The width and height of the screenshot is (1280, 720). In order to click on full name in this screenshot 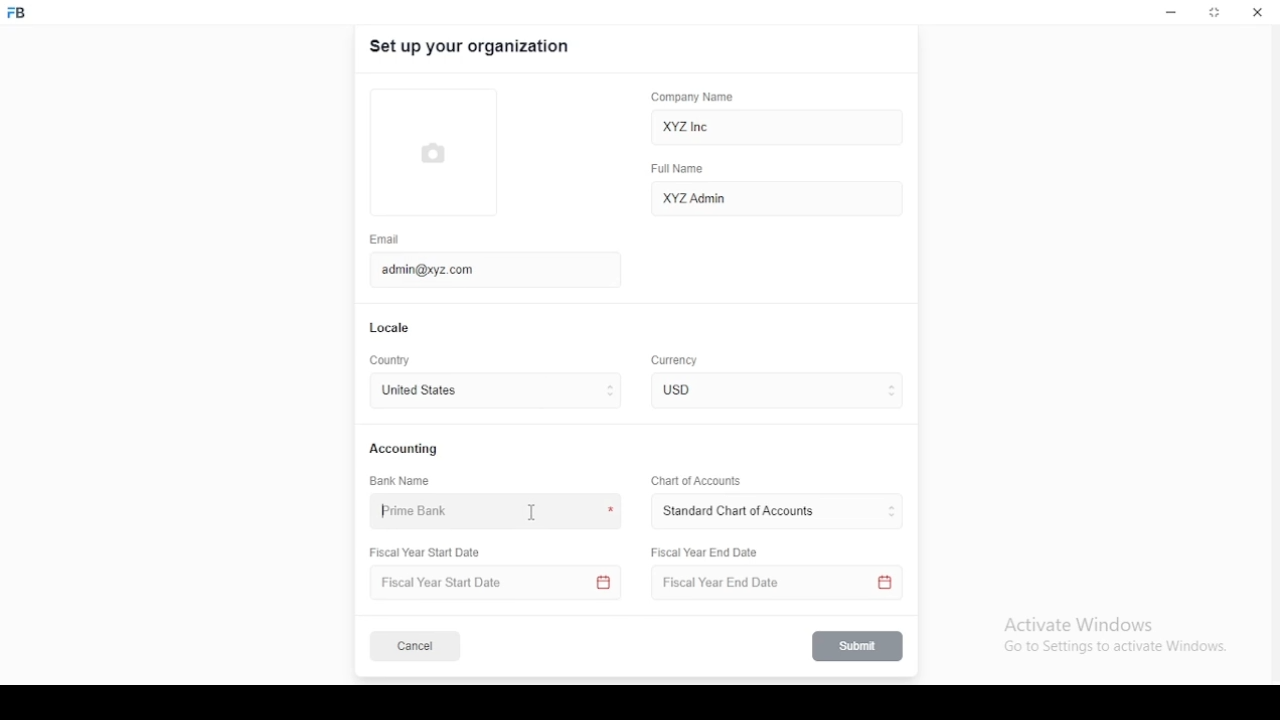, I will do `click(683, 169)`.